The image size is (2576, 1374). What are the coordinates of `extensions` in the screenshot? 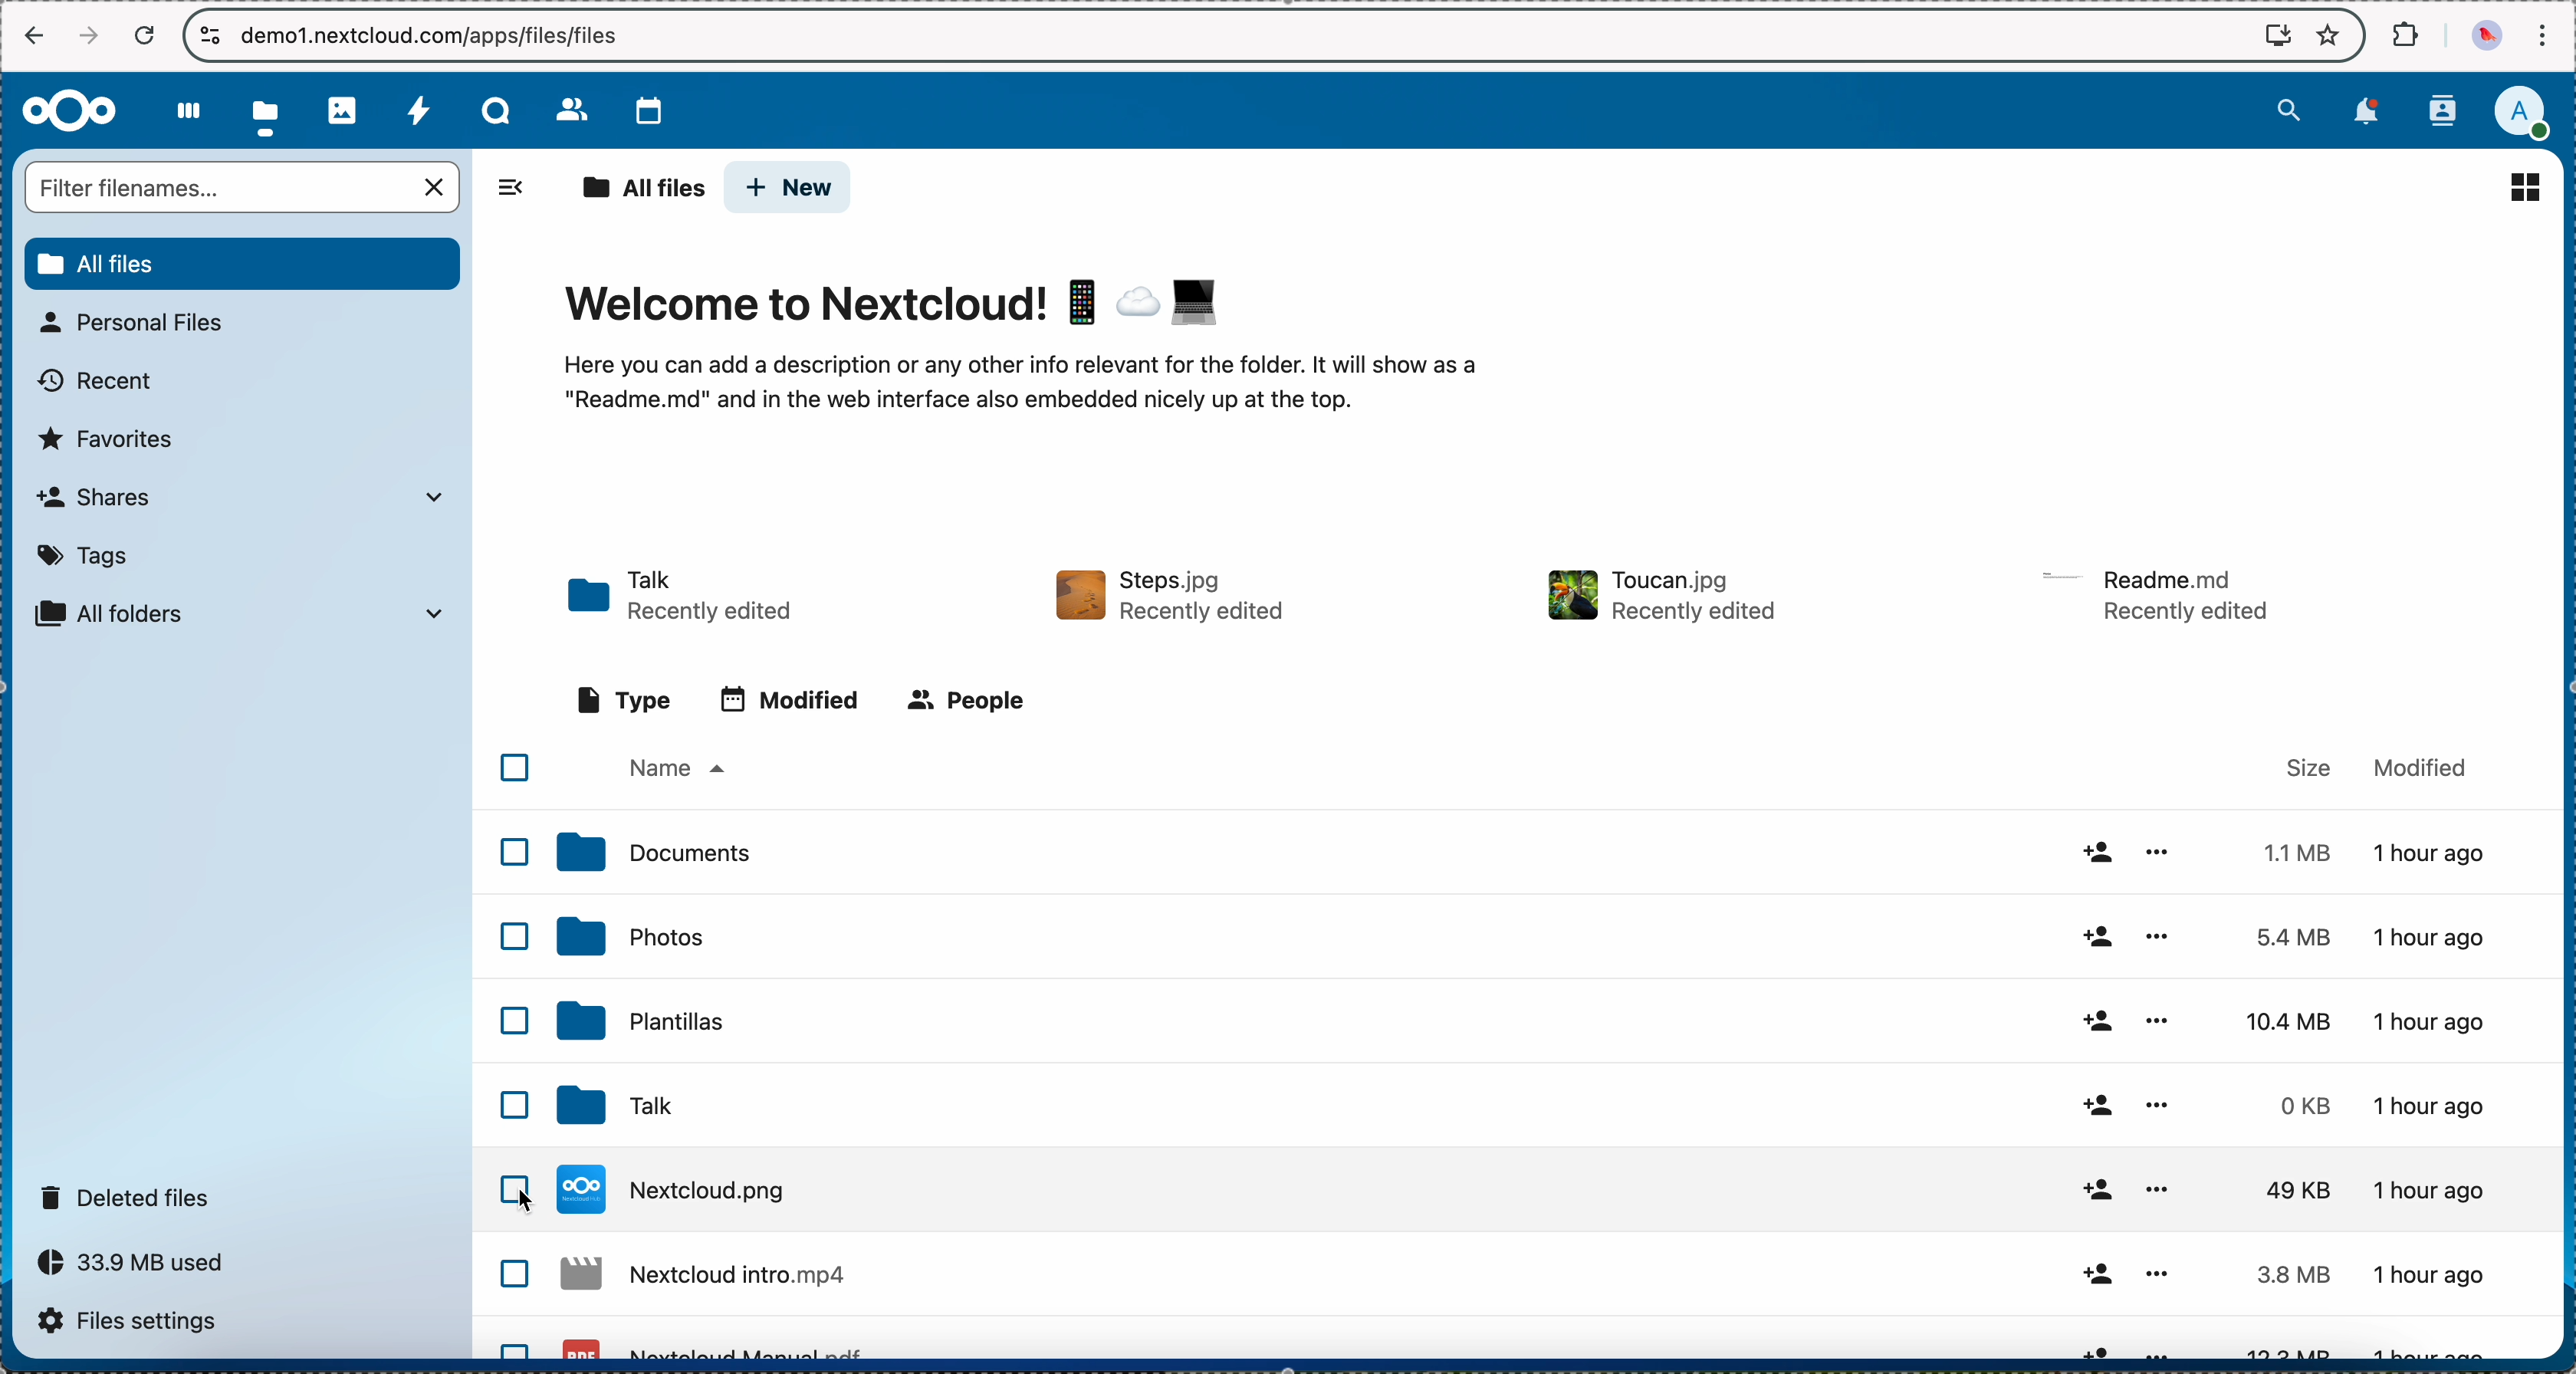 It's located at (2405, 36).